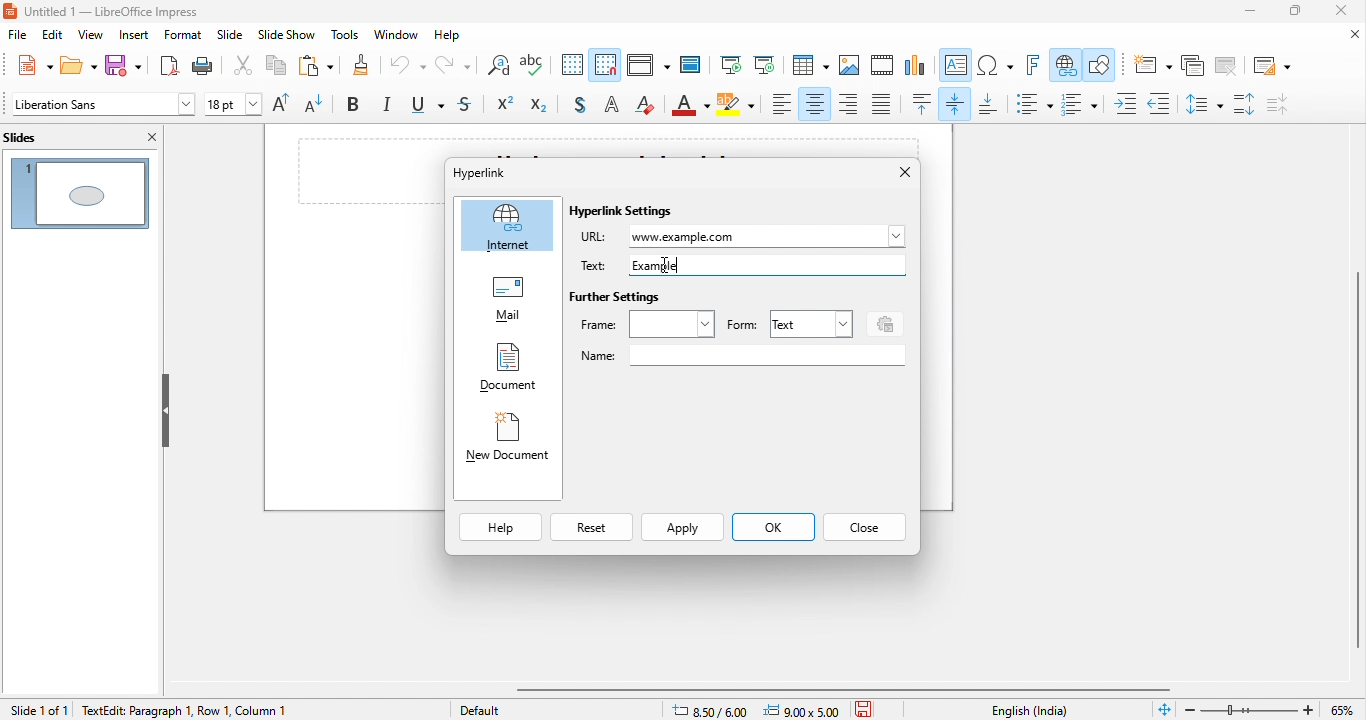  Describe the element at coordinates (957, 67) in the screenshot. I see `text box` at that location.